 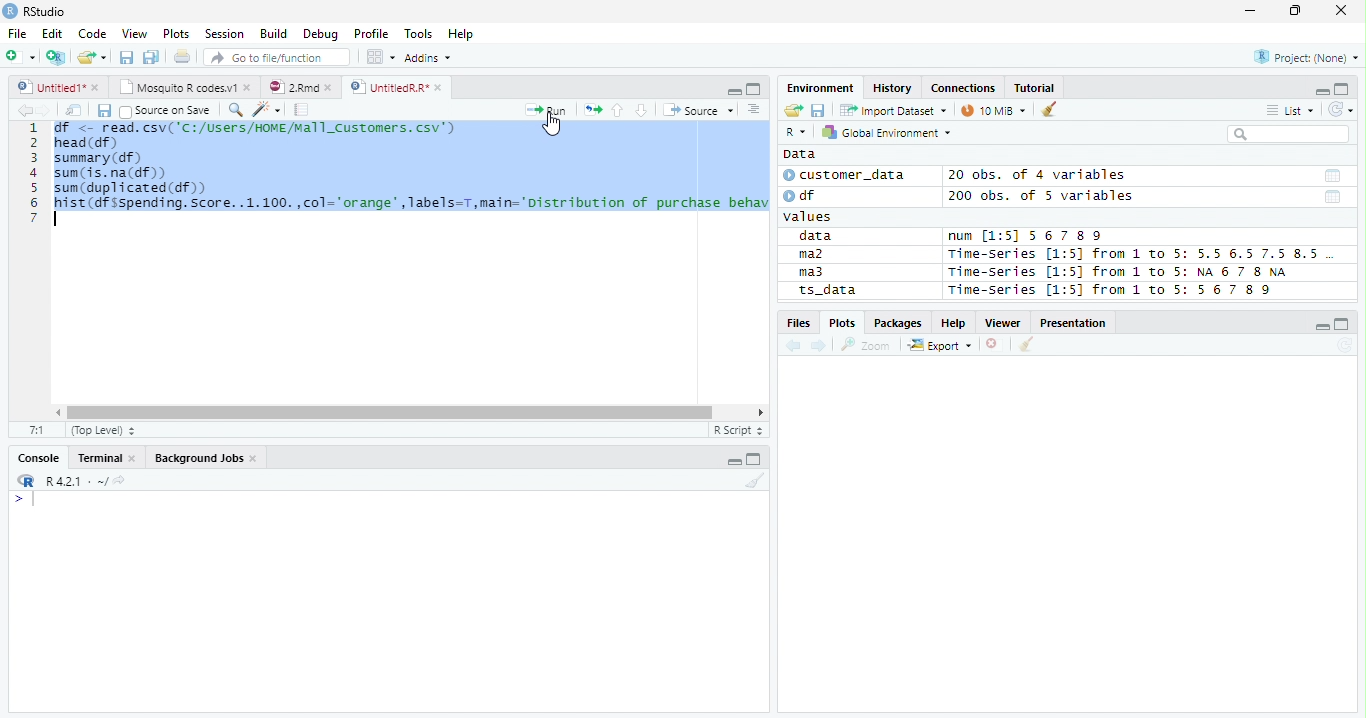 I want to click on Zoom, so click(x=866, y=345).